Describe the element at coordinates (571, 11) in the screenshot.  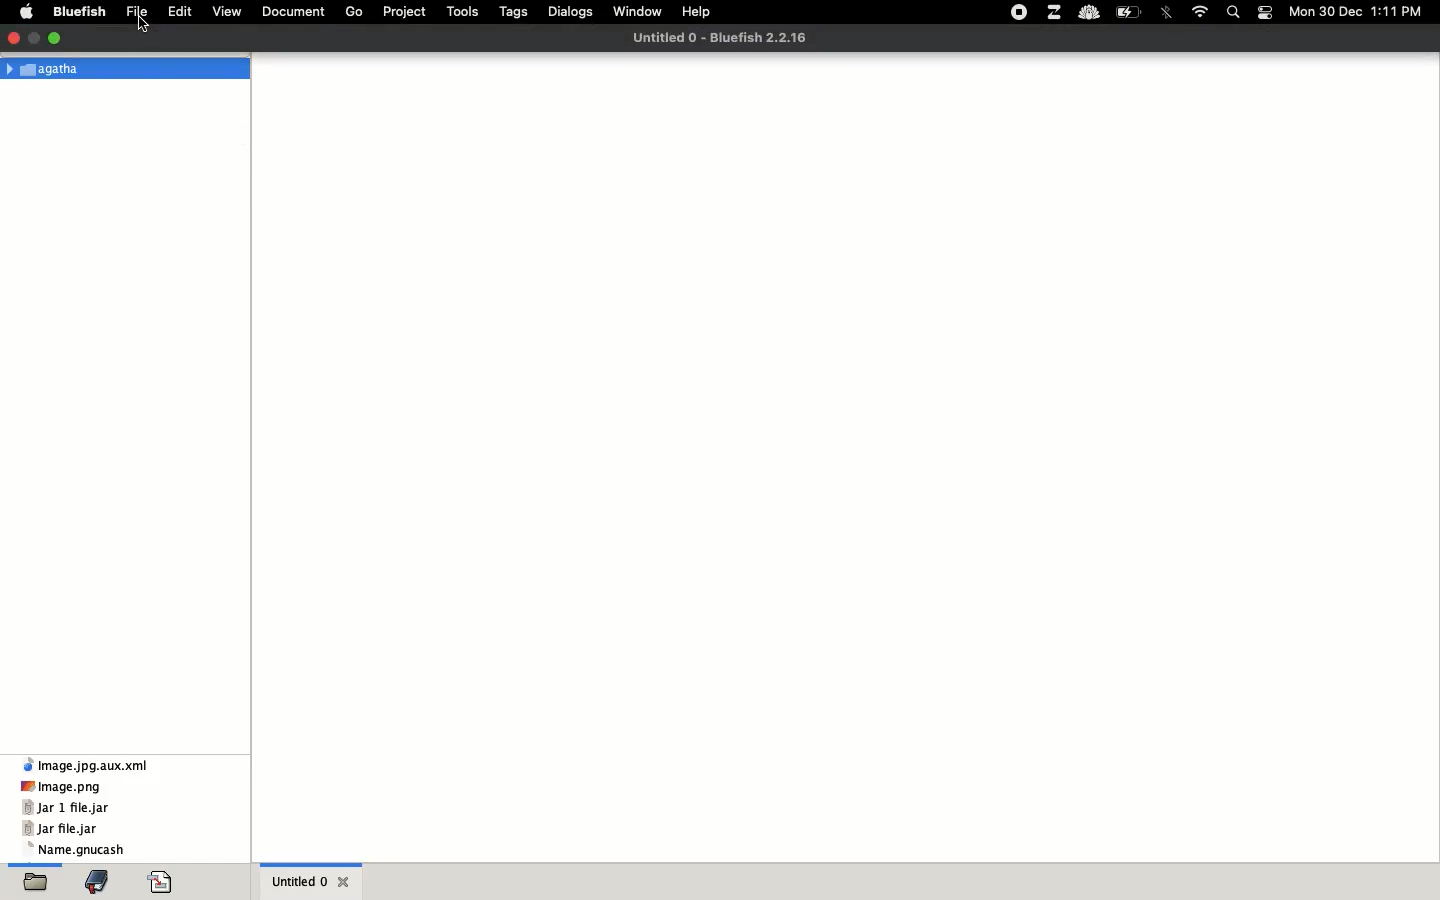
I see `dialogs` at that location.